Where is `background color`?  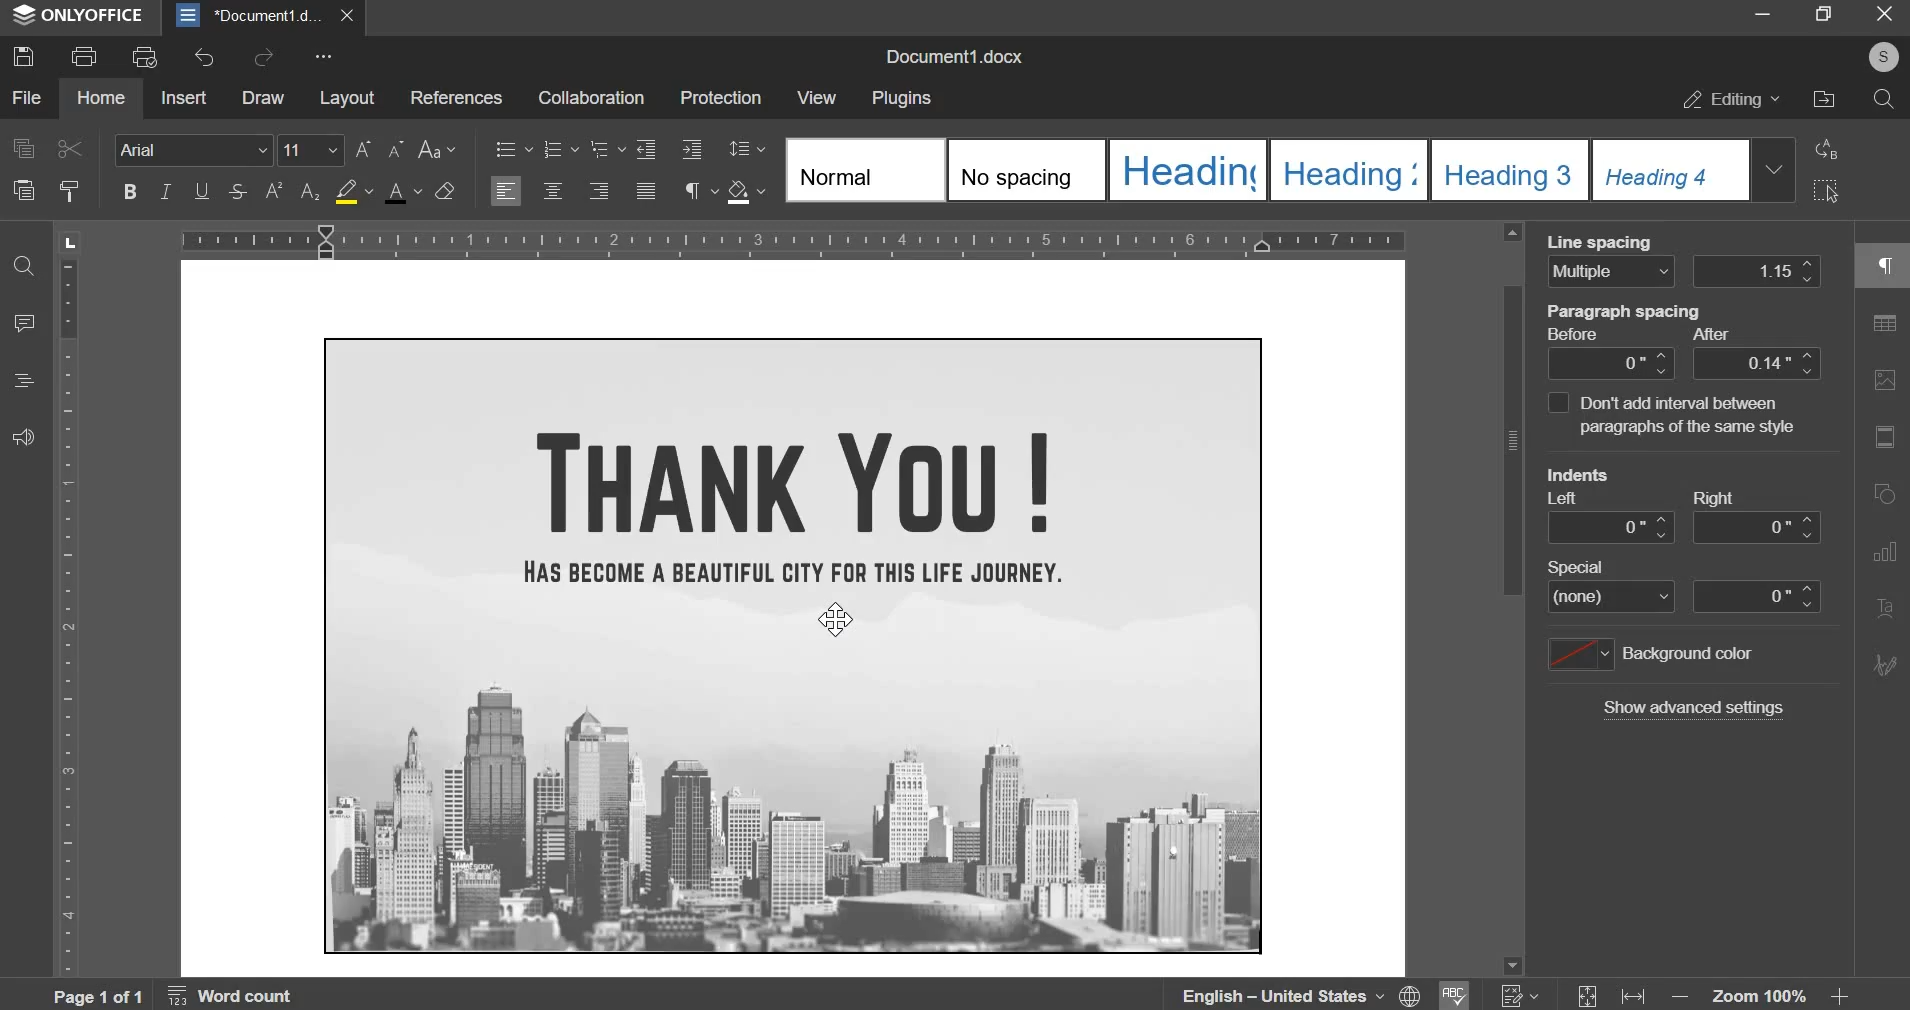
background color is located at coordinates (1578, 653).